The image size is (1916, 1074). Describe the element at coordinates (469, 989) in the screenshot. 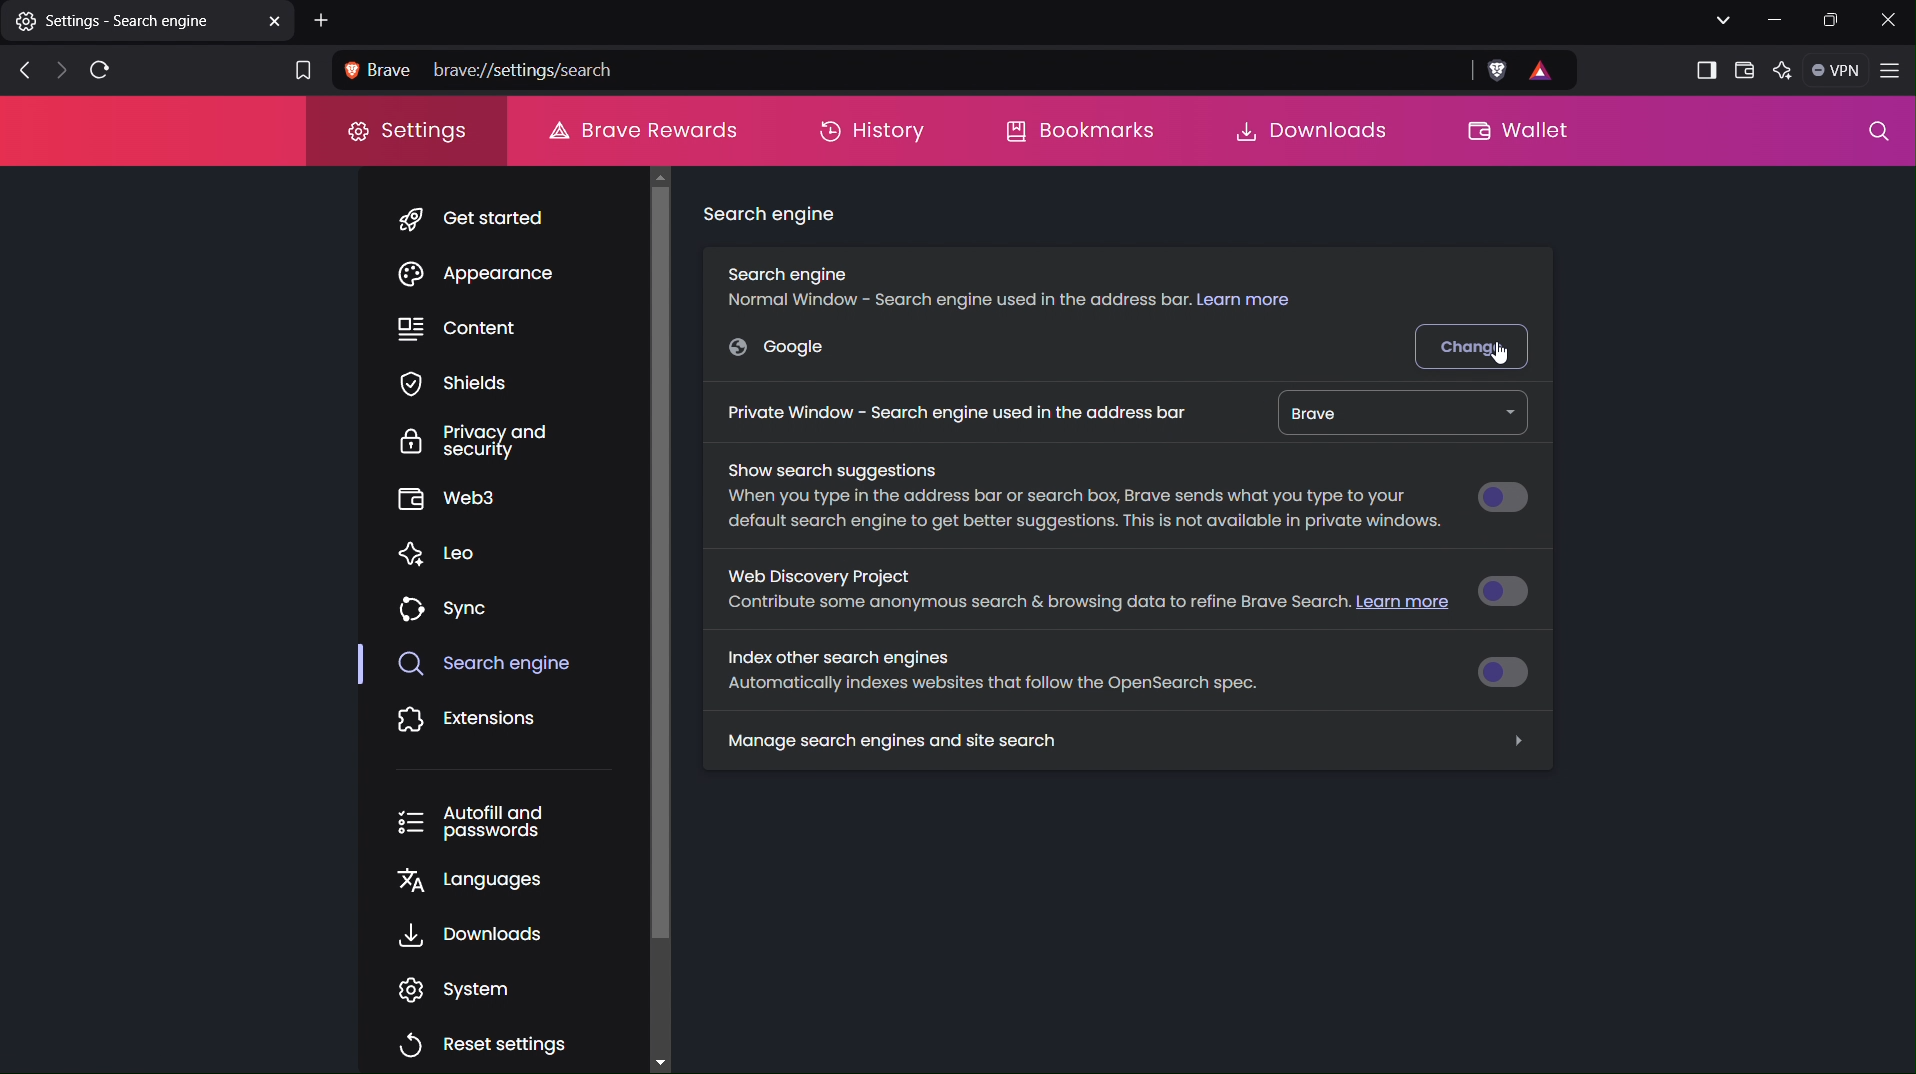

I see `System` at that location.